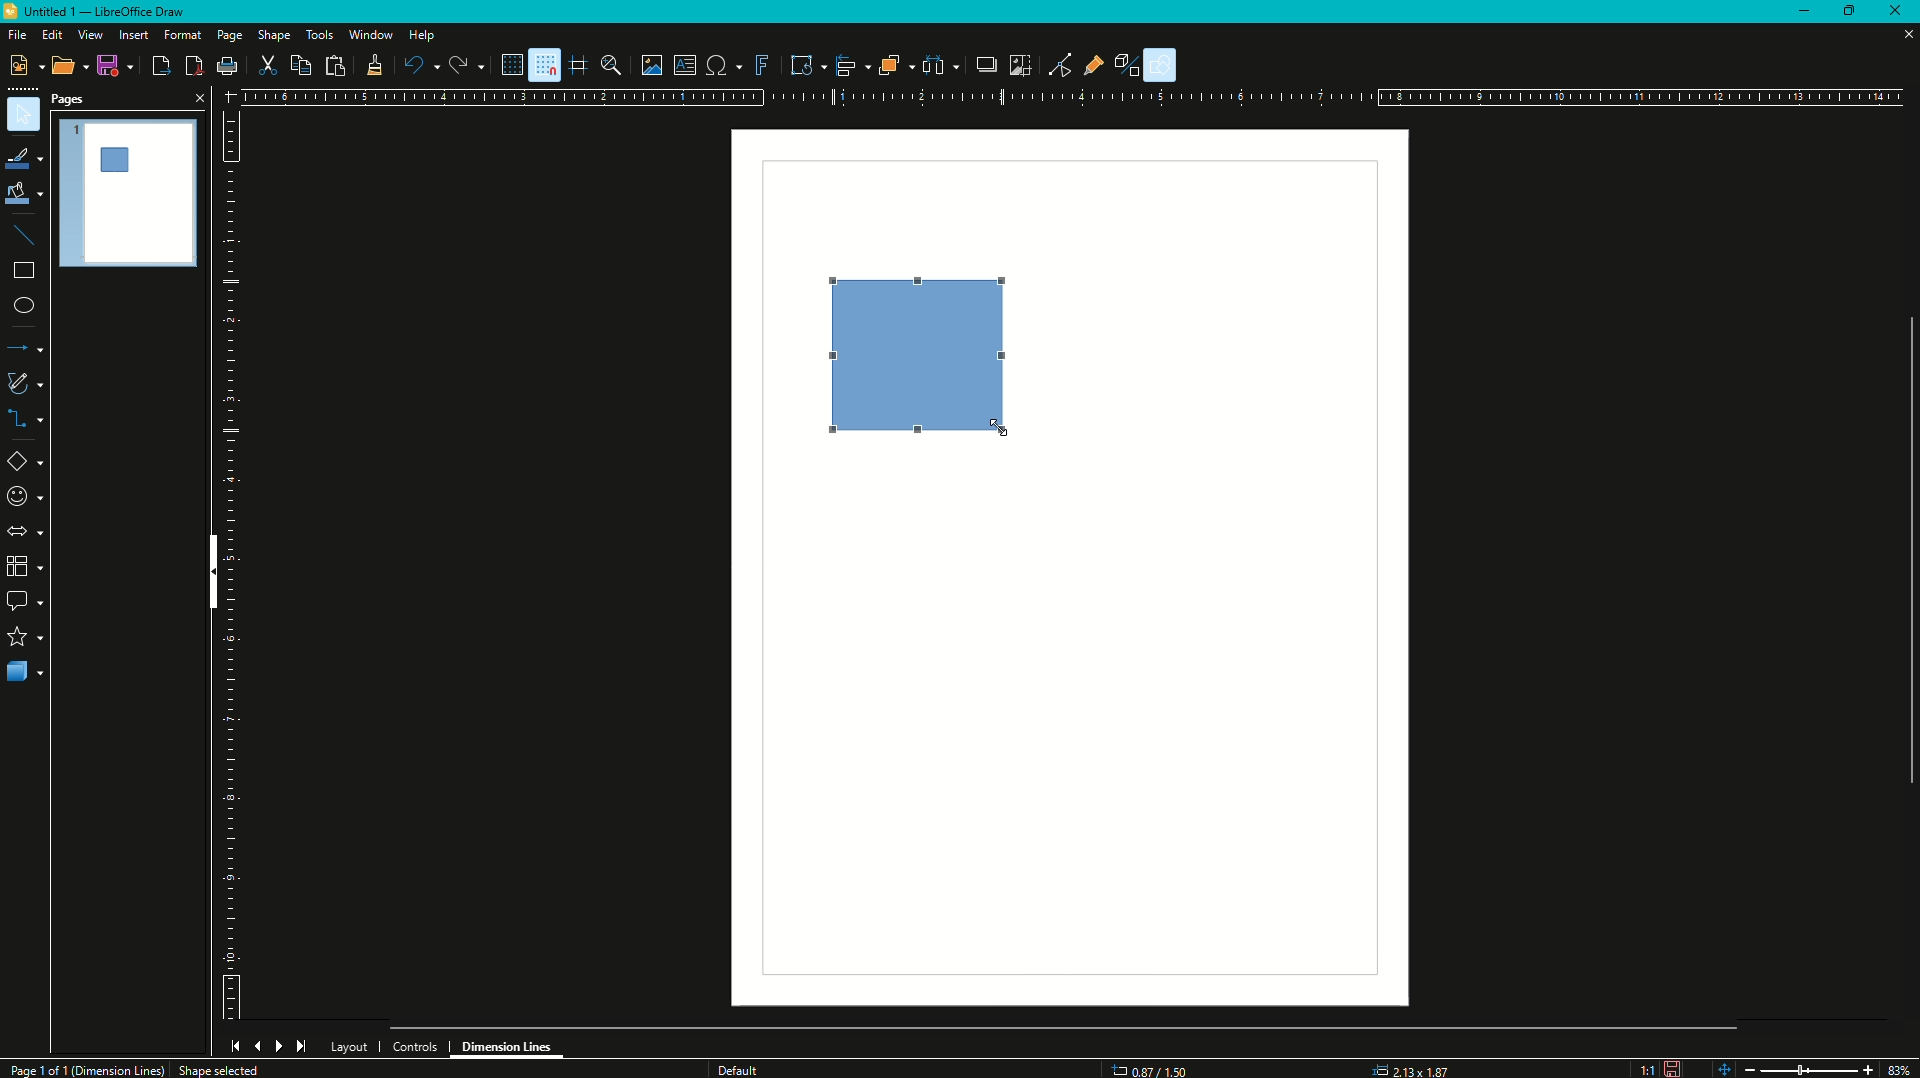 The width and height of the screenshot is (1920, 1078). Describe the element at coordinates (1867, 1069) in the screenshot. I see `Zoom in` at that location.